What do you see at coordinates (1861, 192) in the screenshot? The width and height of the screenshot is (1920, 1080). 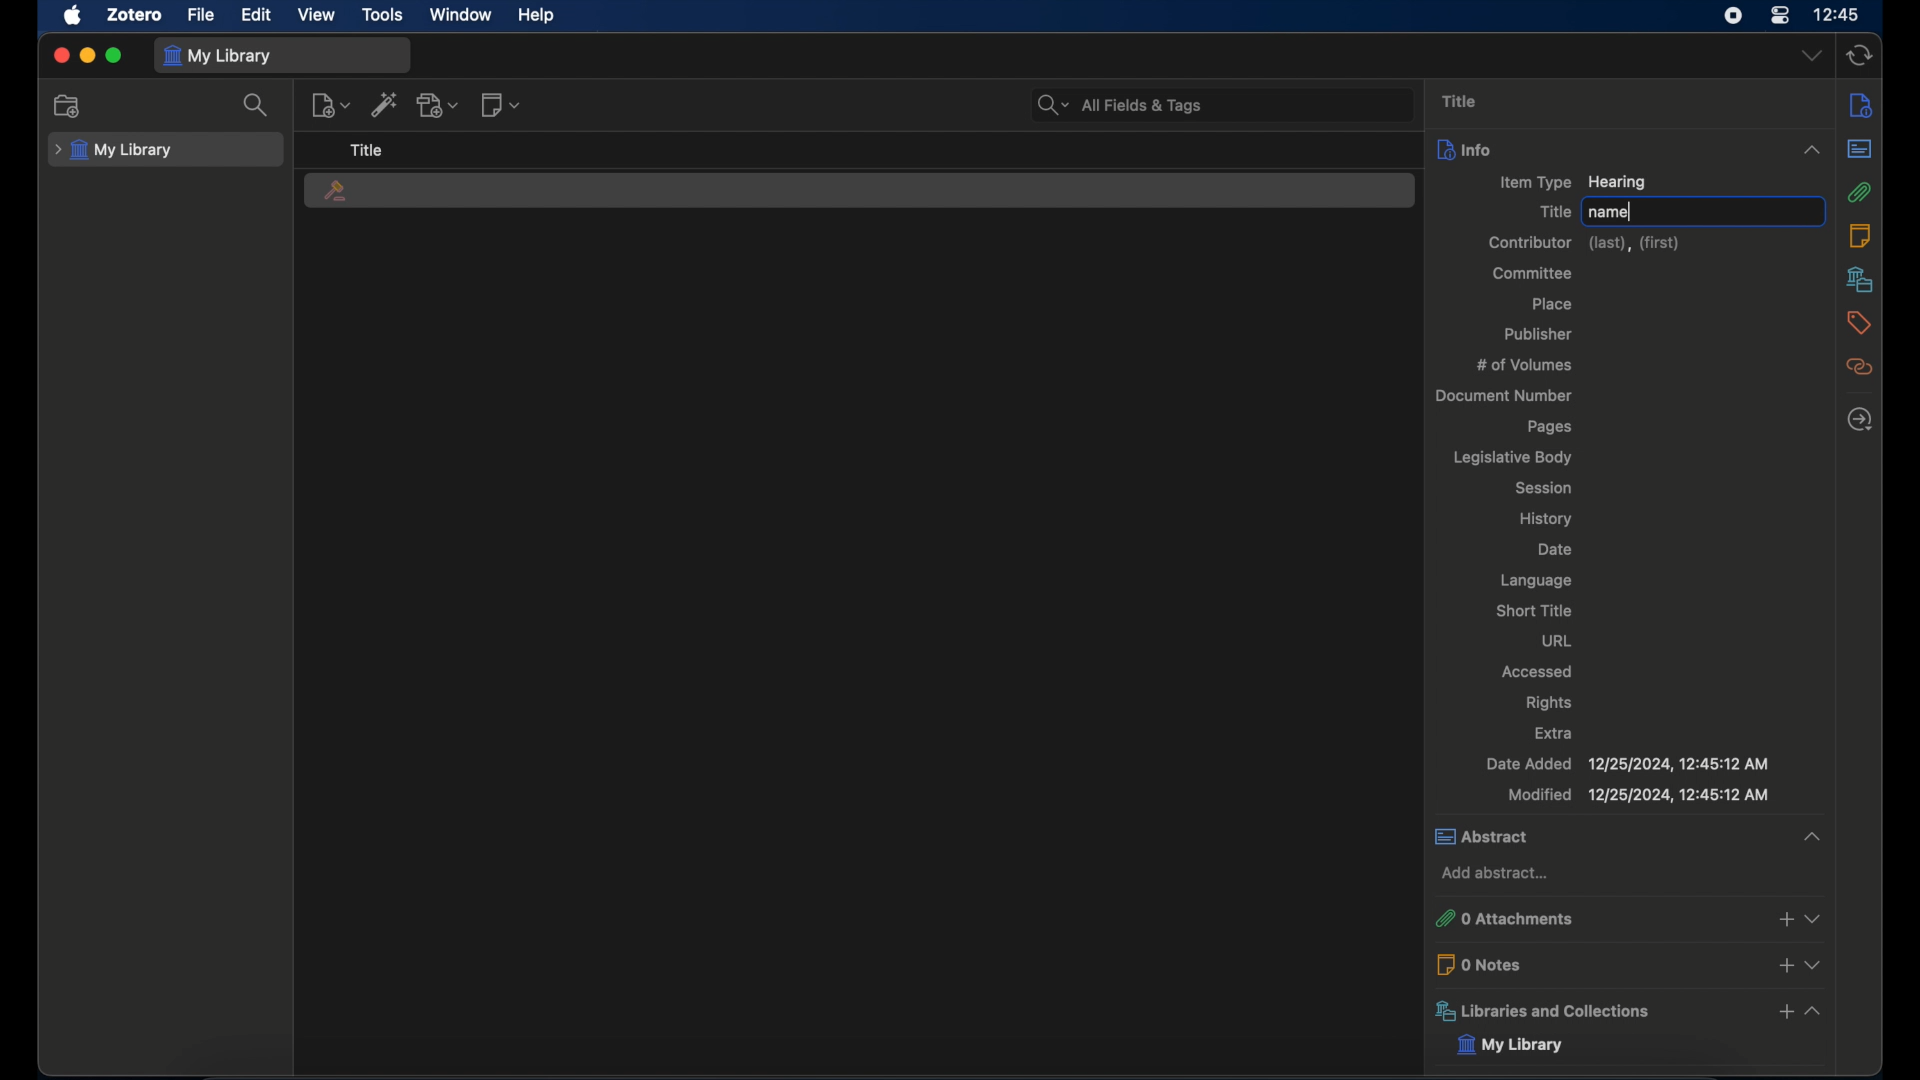 I see `attachments` at bounding box center [1861, 192].